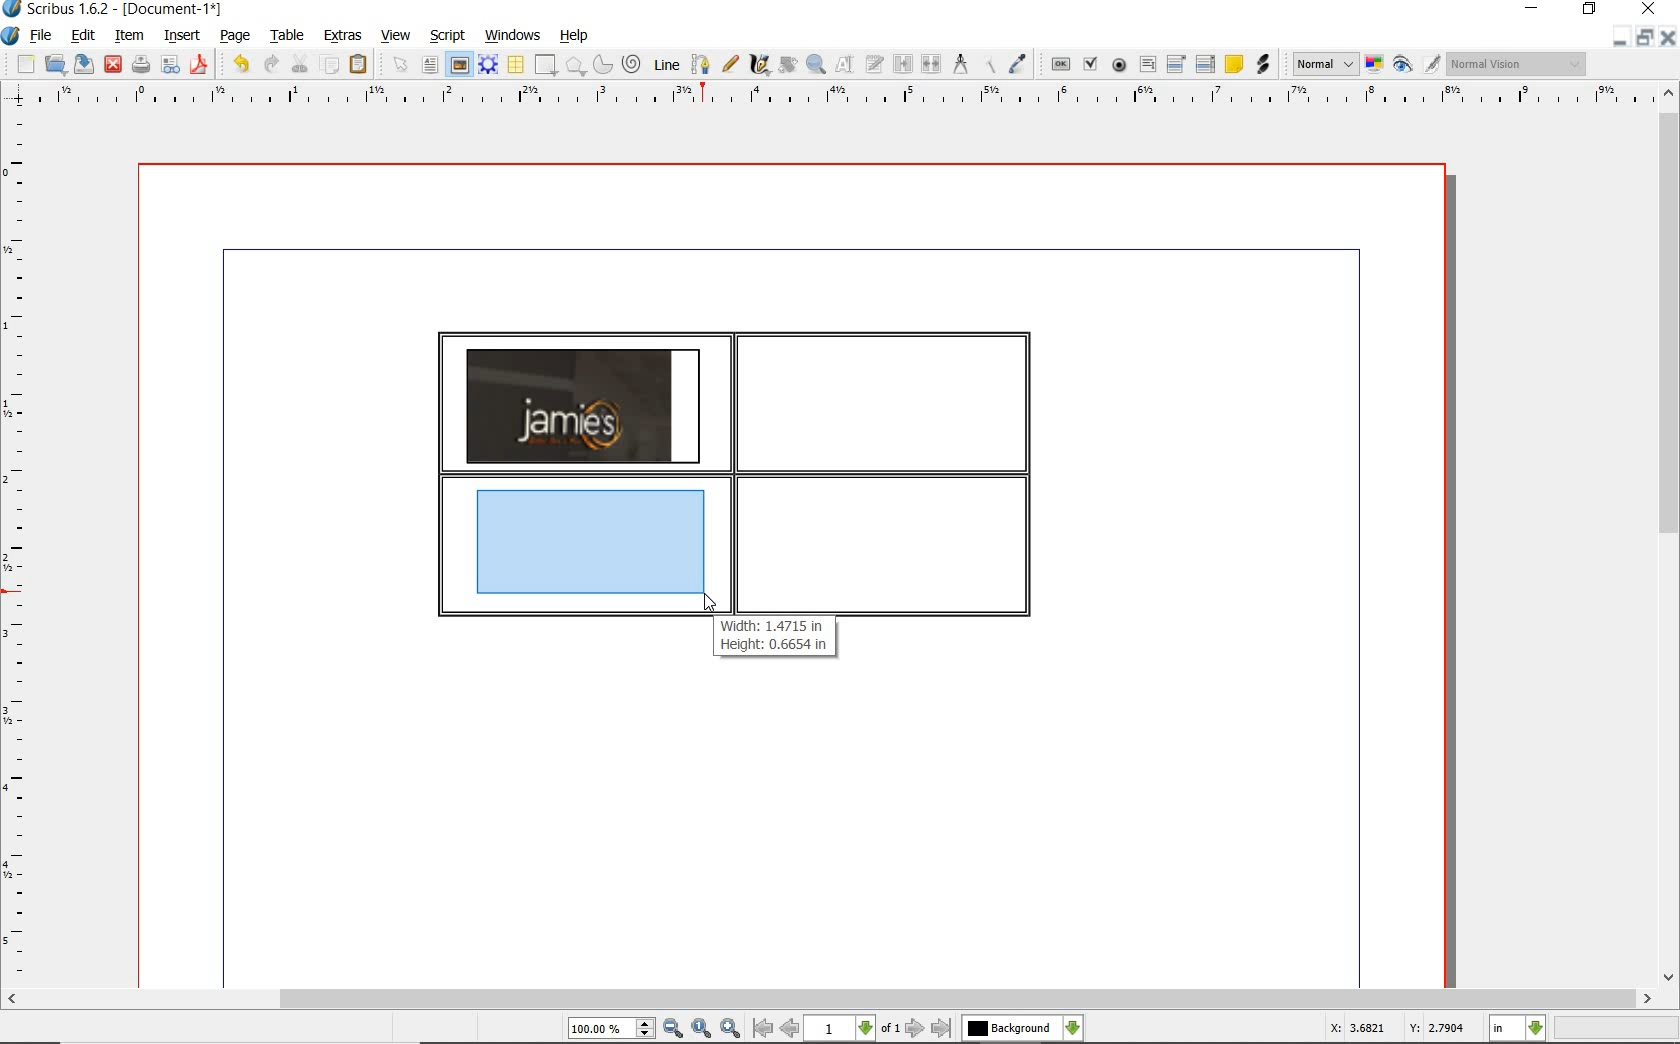 This screenshot has width=1680, height=1044. What do you see at coordinates (1431, 65) in the screenshot?
I see `edit in preview mode` at bounding box center [1431, 65].